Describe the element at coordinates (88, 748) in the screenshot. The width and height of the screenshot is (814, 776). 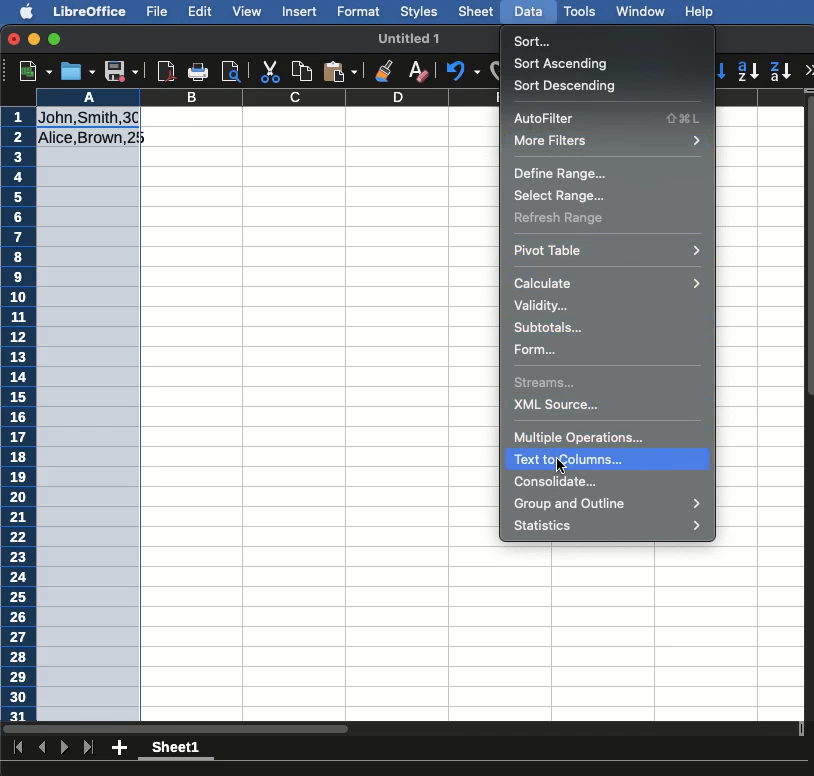
I see `Last sheet` at that location.